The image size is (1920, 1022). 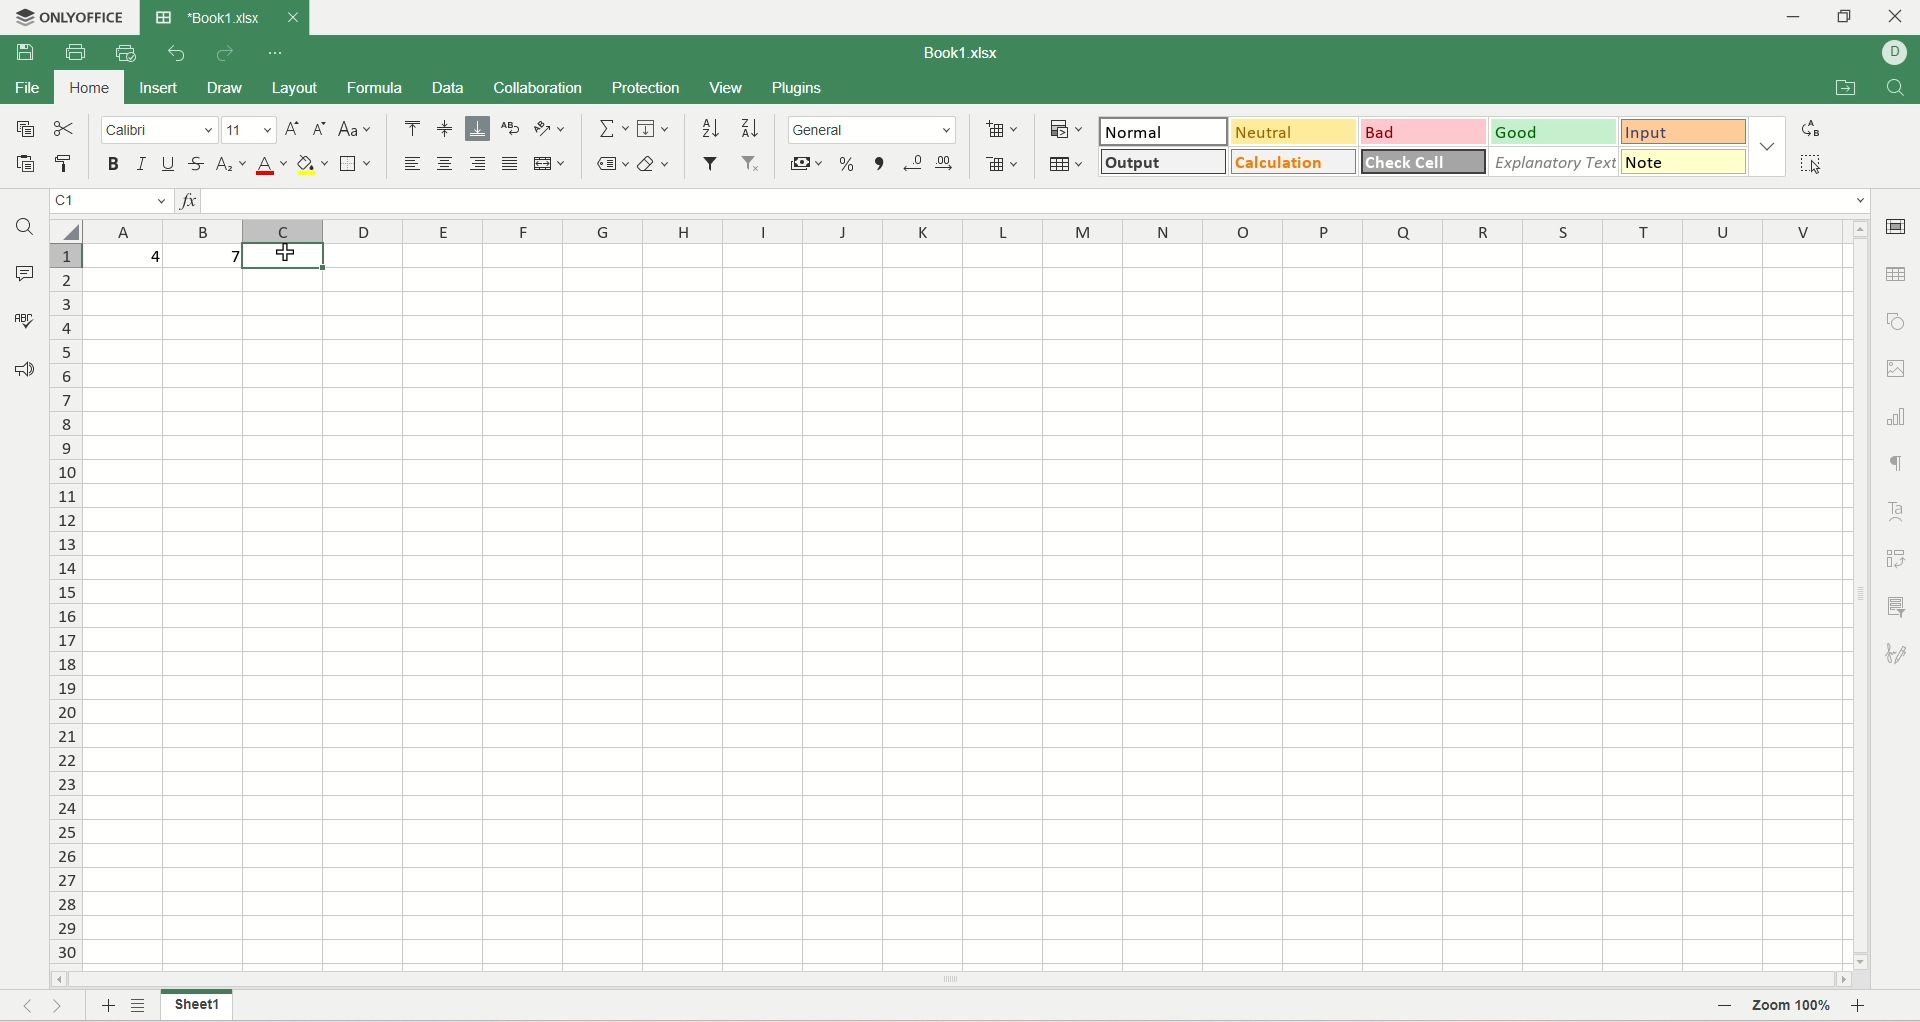 I want to click on username, so click(x=1895, y=55).